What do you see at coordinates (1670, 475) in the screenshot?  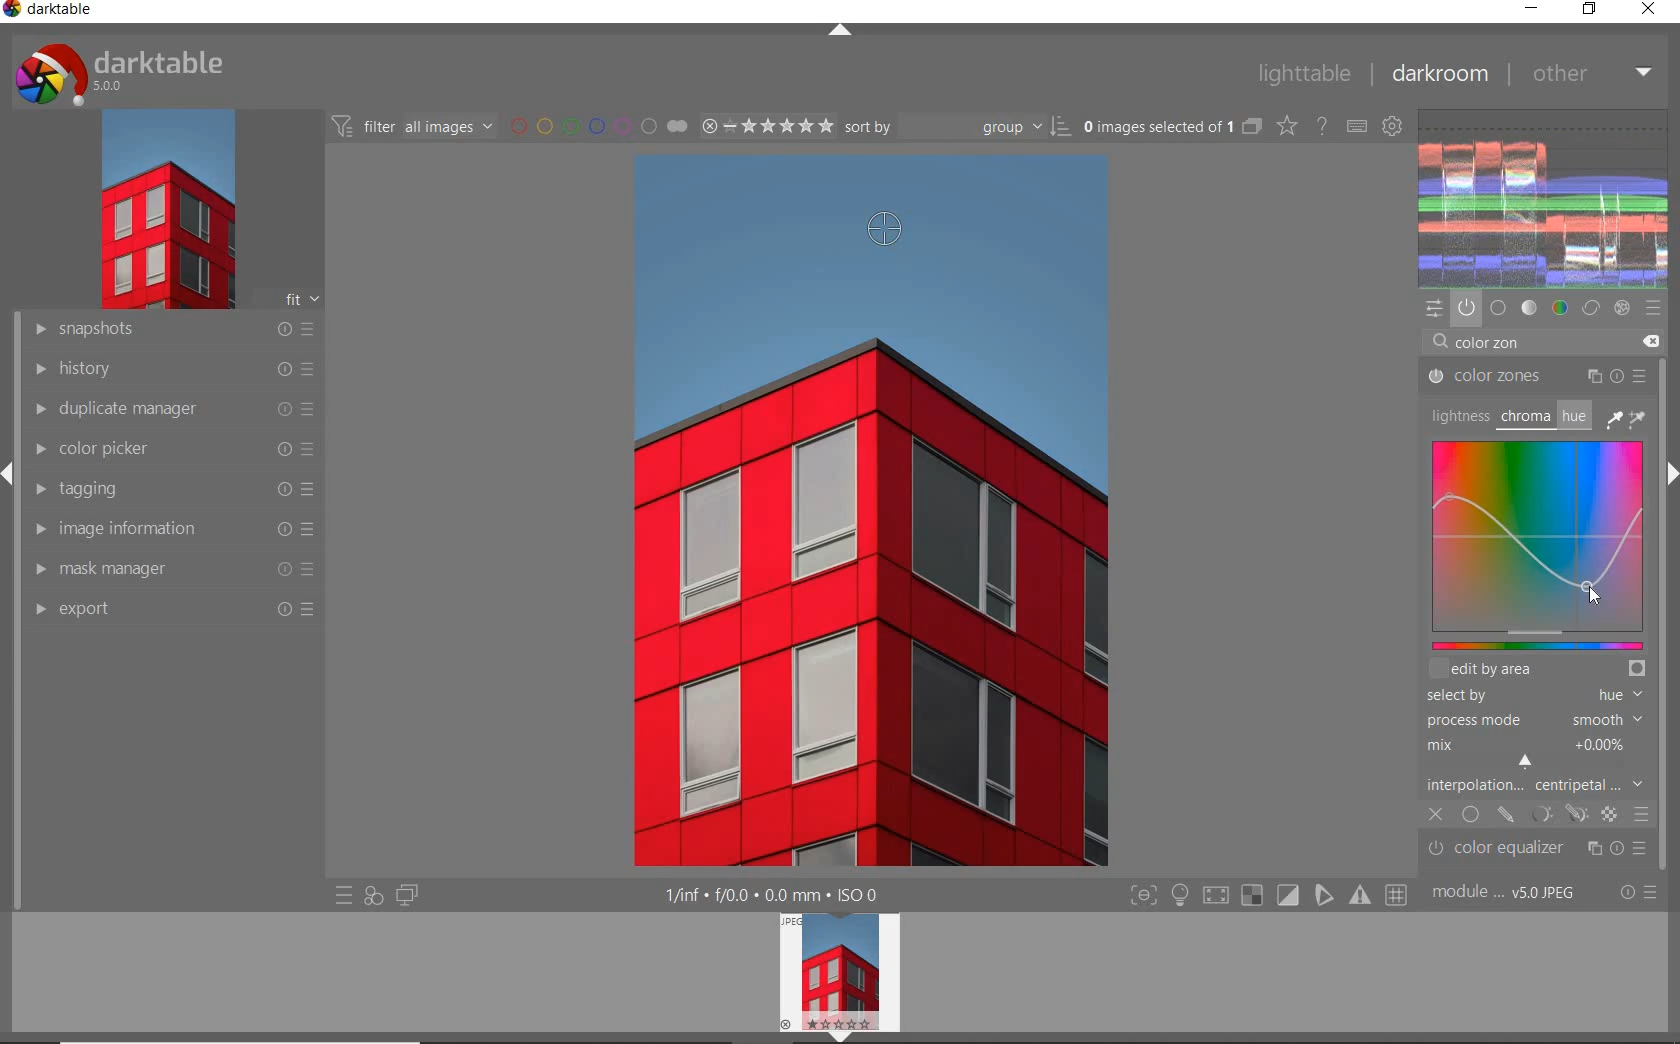 I see `expand/collapse` at bounding box center [1670, 475].